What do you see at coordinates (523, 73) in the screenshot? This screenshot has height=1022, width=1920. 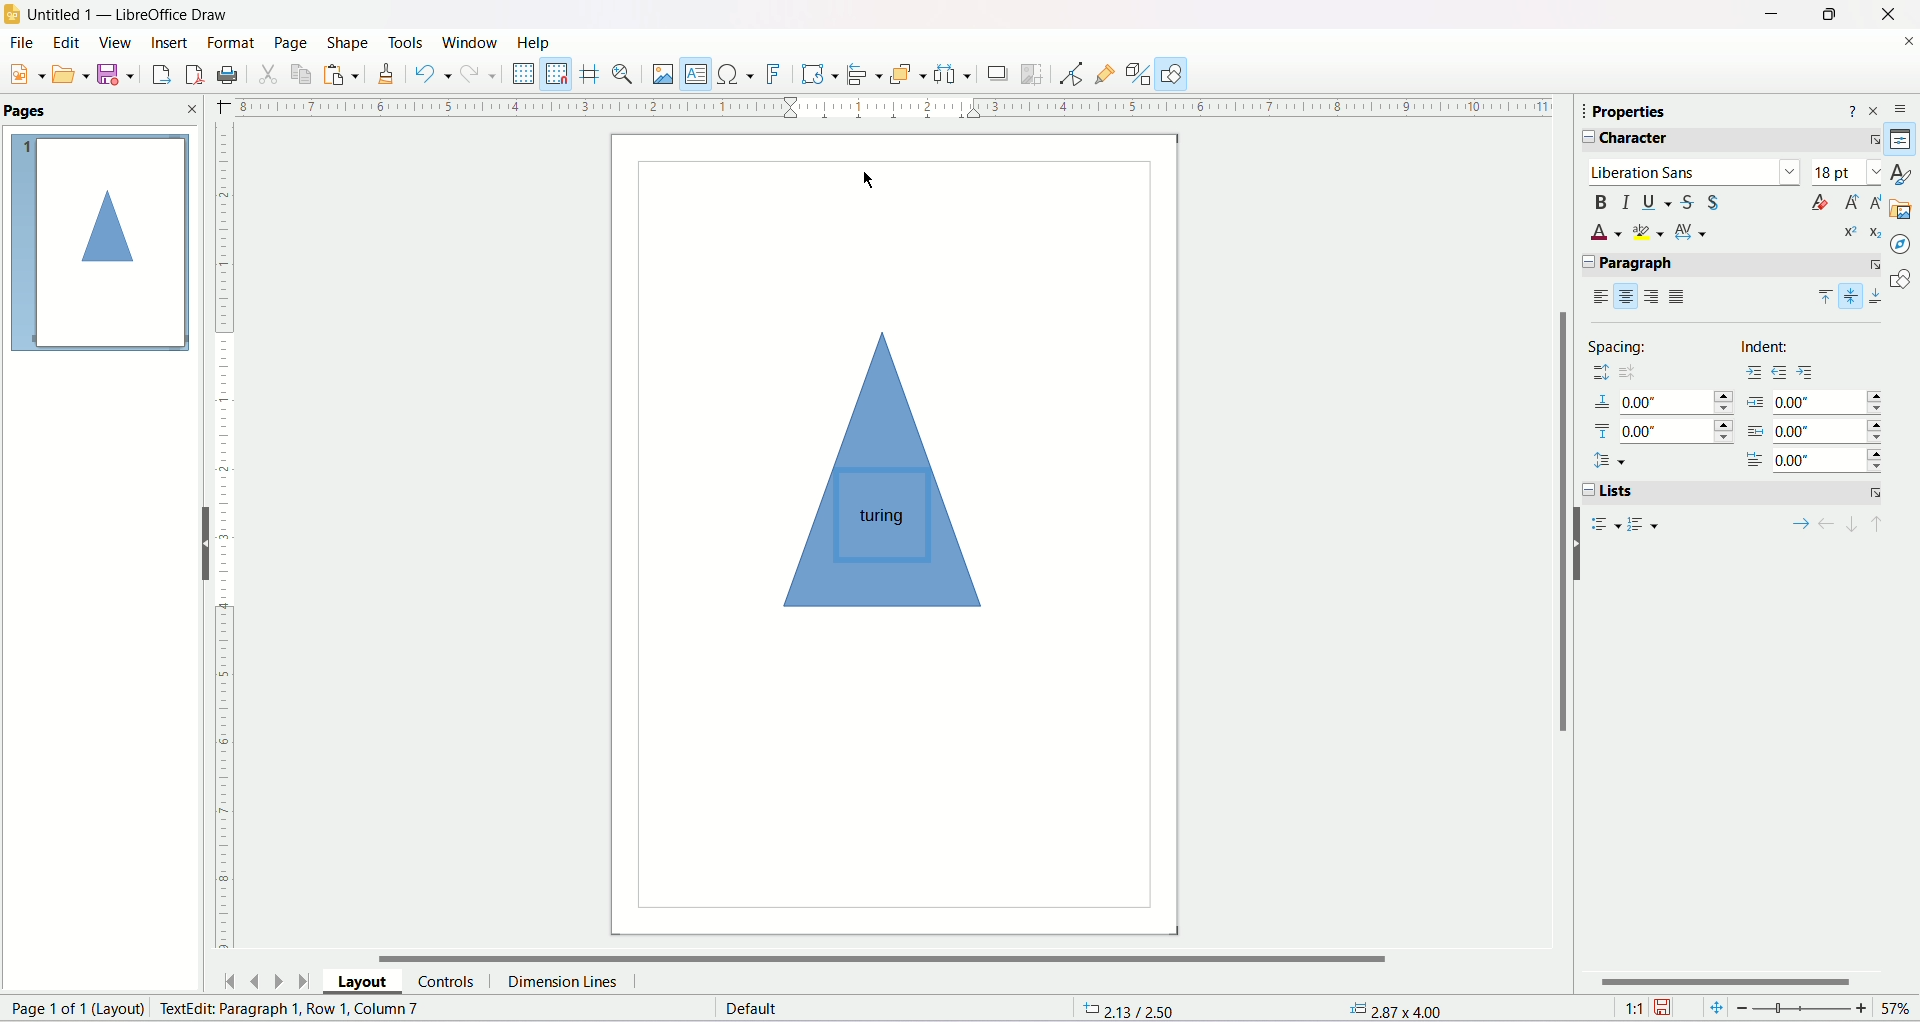 I see `Display Grid` at bounding box center [523, 73].